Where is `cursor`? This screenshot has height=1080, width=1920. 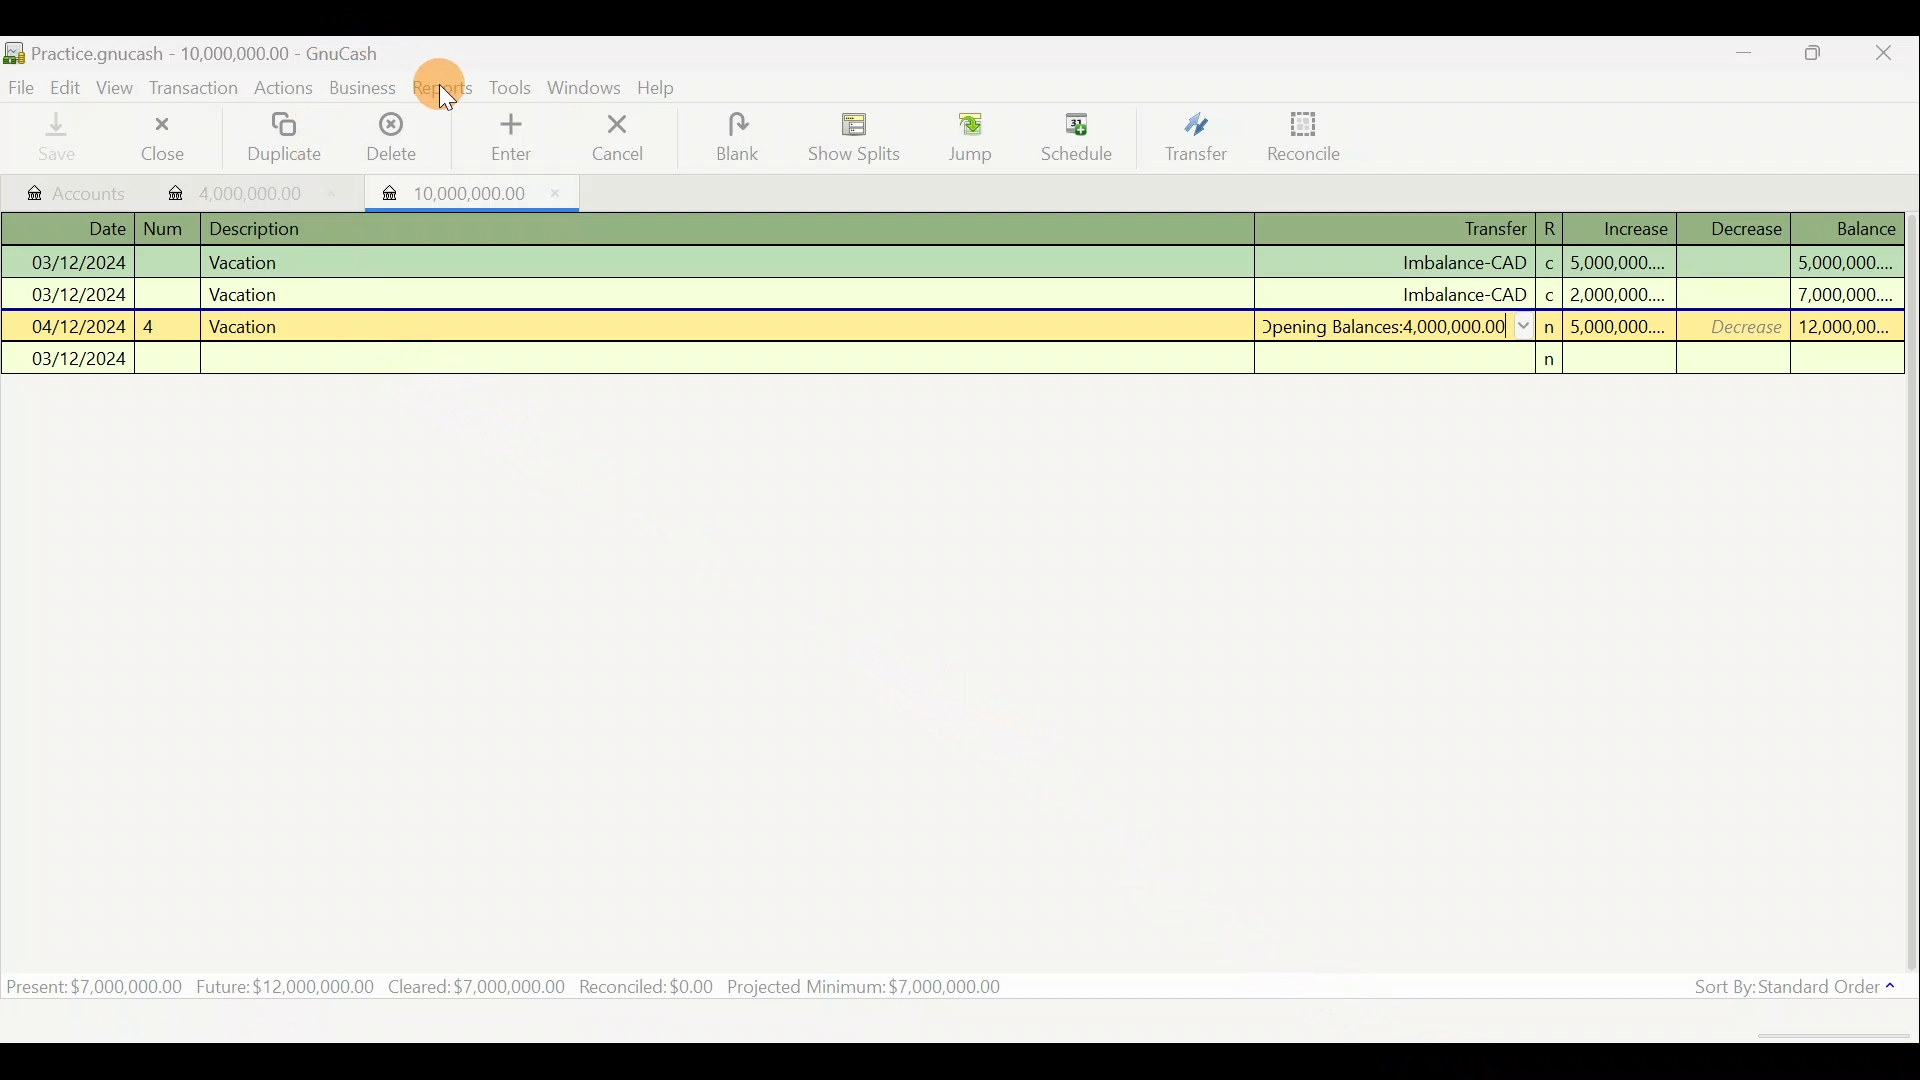 cursor is located at coordinates (444, 100).